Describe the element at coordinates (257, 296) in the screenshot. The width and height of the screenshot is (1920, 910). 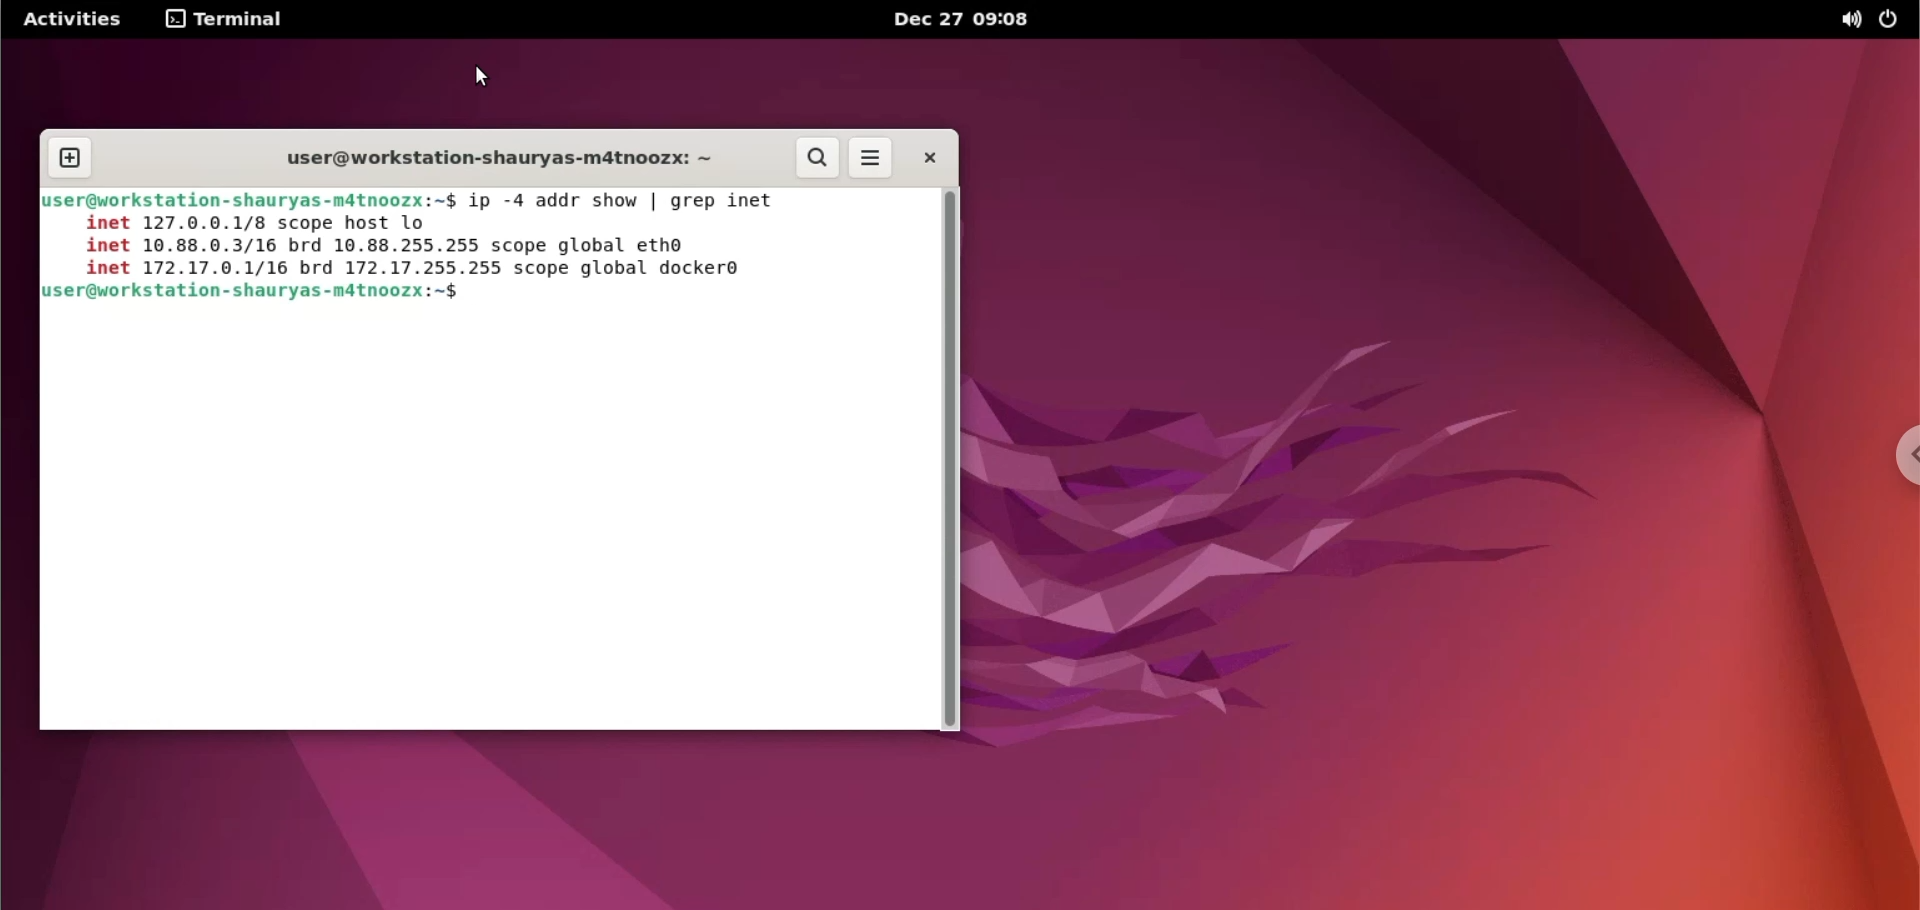
I see `user@workstation-shauryas-m4tnoozx:~$` at that location.